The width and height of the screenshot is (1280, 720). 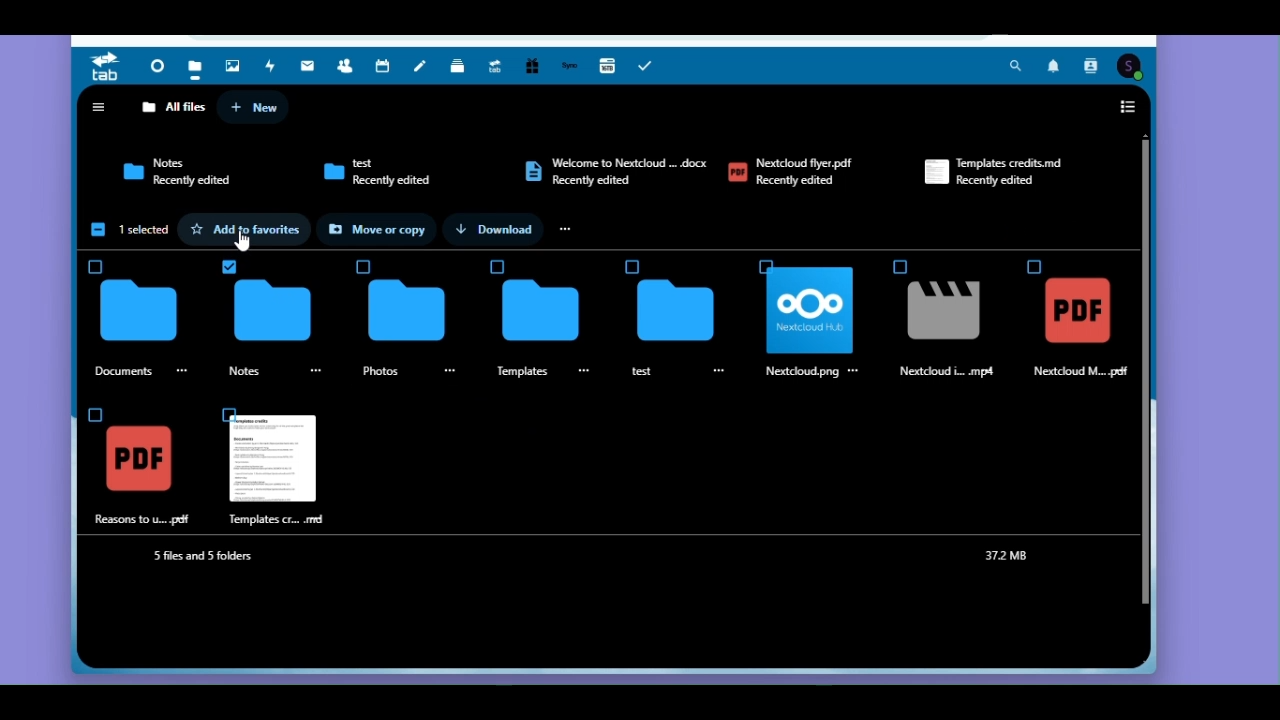 I want to click on Activity, so click(x=267, y=66).